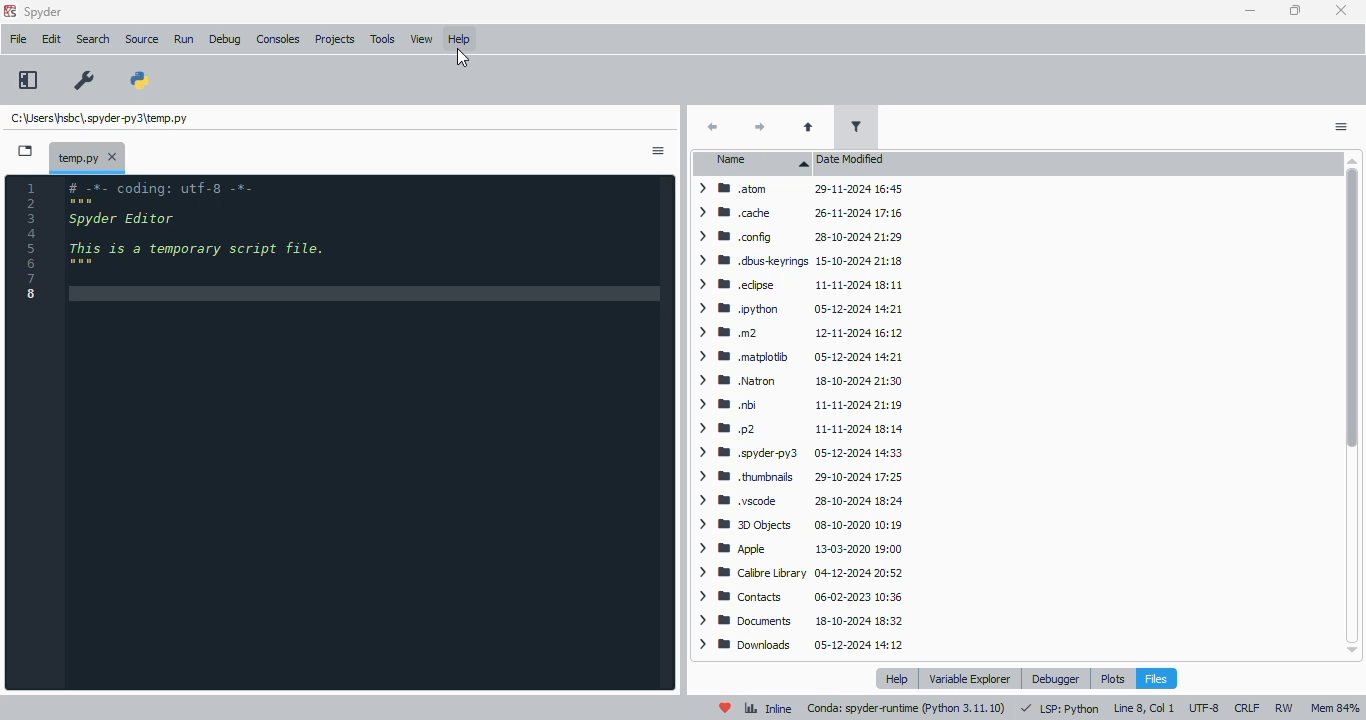 The width and height of the screenshot is (1366, 720). I want to click on > WB .spyderpy3 05-12-2024 14:33, so click(796, 451).